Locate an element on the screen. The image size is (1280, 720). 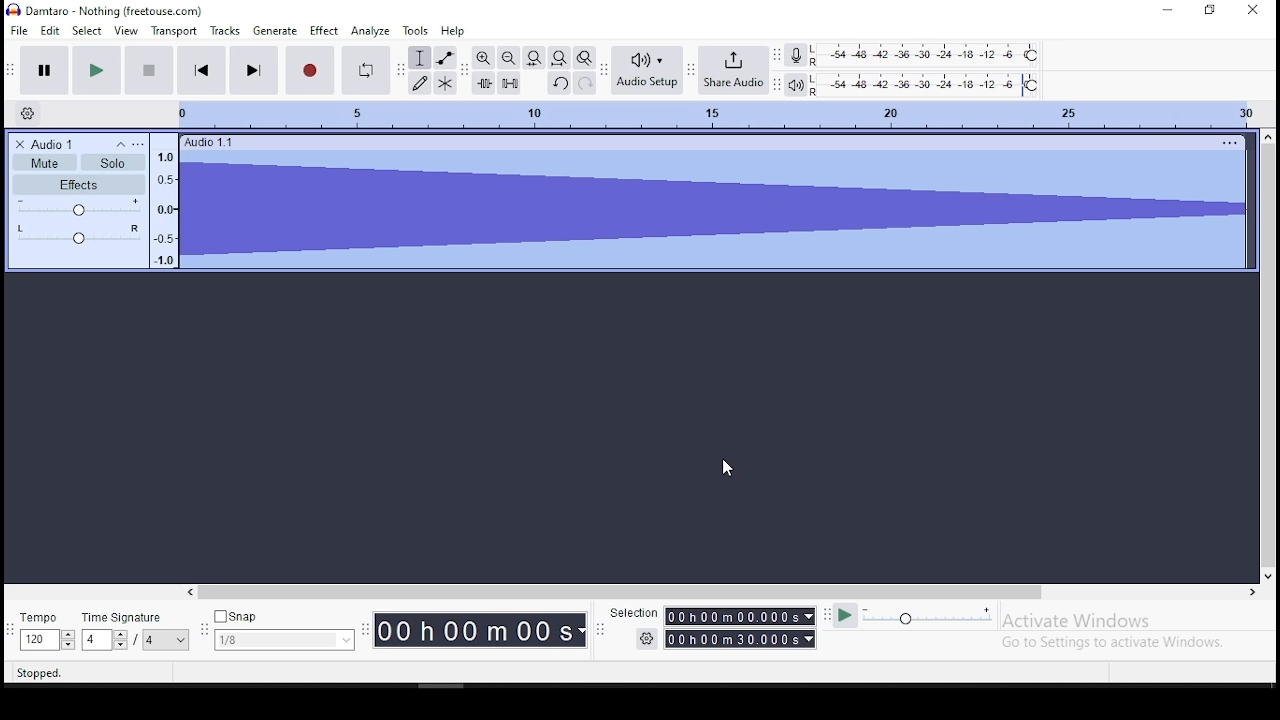
selection duration is located at coordinates (745, 625).